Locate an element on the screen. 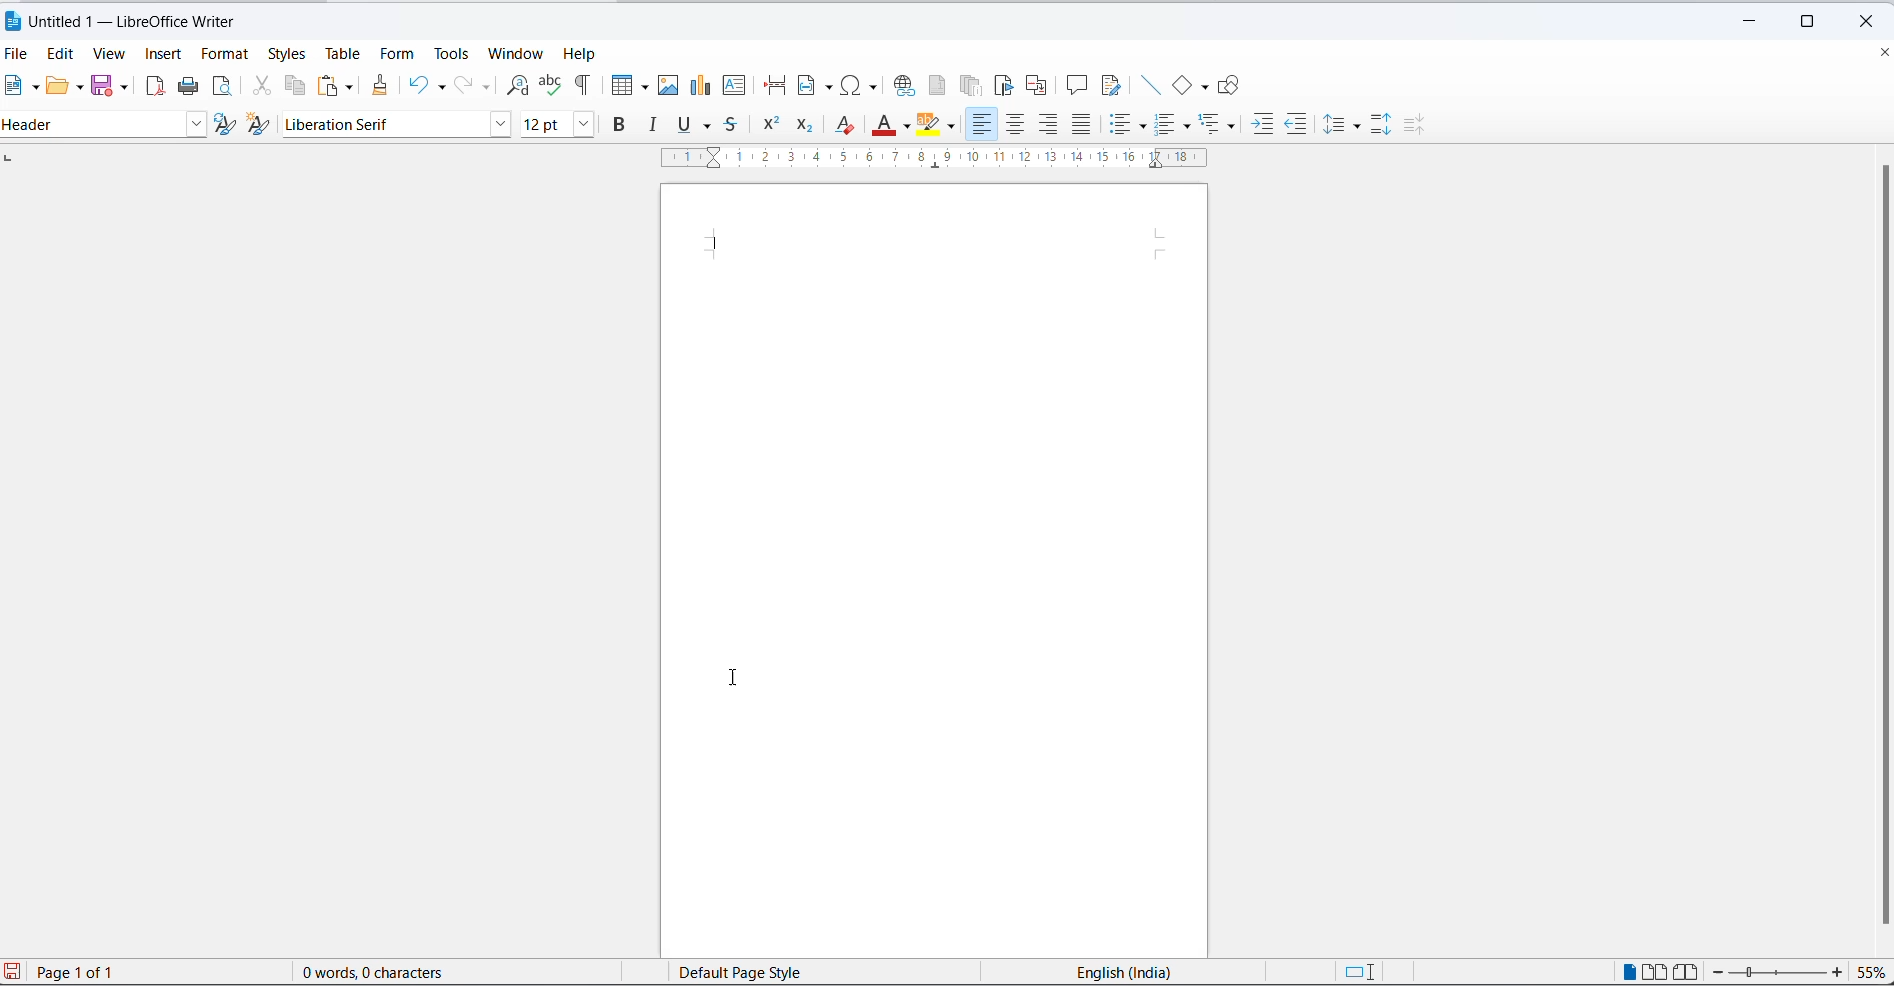 This screenshot has height=986, width=1894. insert field is located at coordinates (813, 87).